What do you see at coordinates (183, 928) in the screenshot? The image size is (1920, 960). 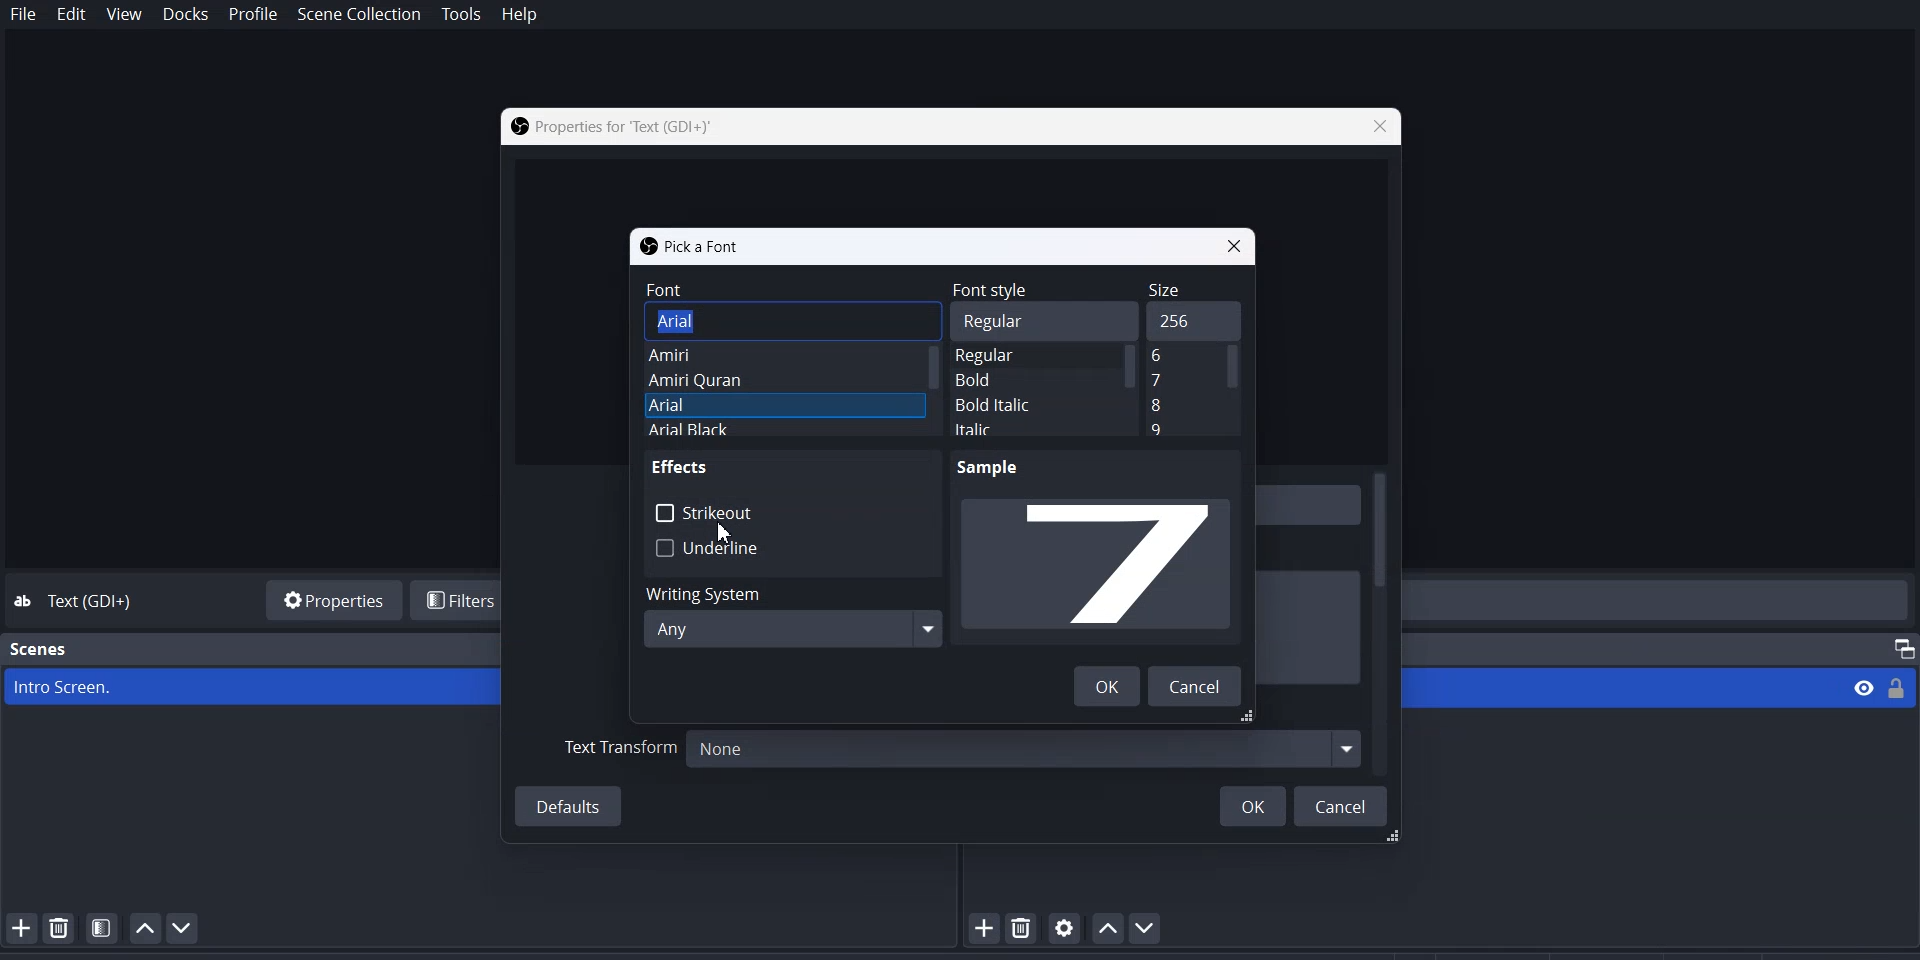 I see `Move scene Down` at bounding box center [183, 928].